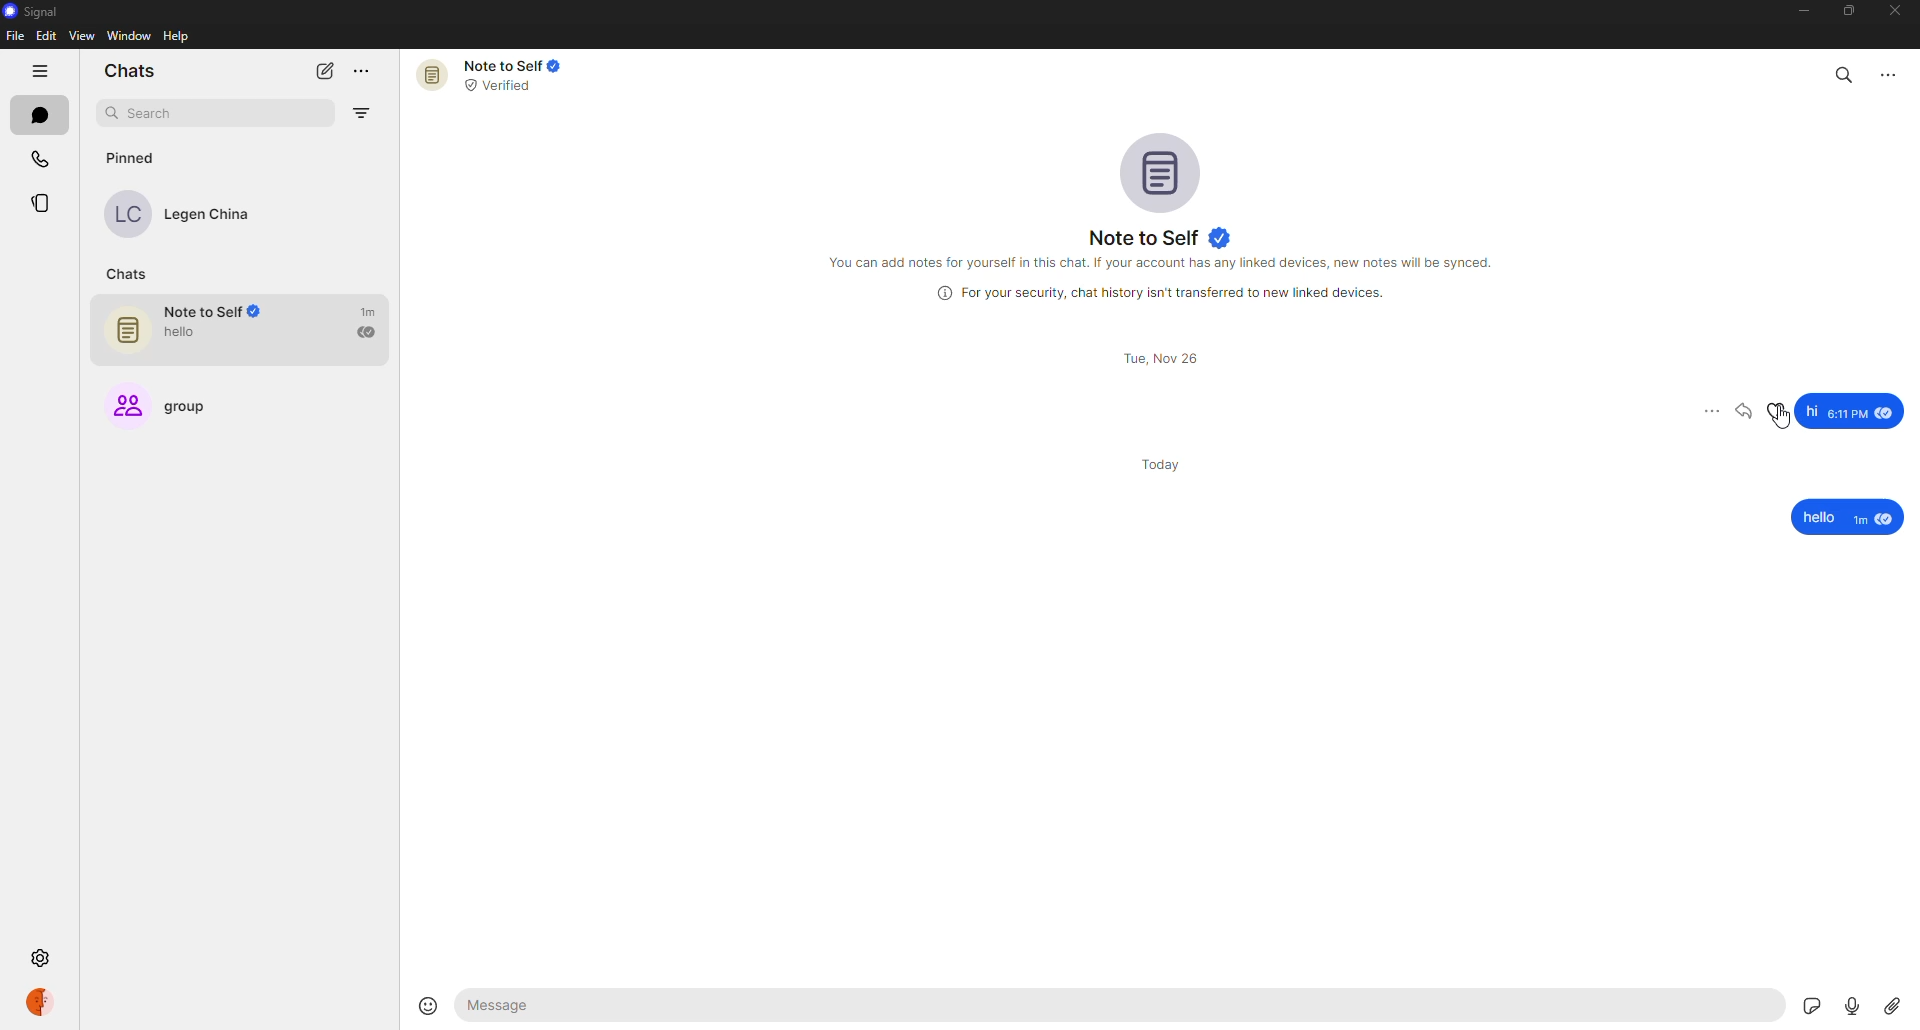 This screenshot has width=1920, height=1030. Describe the element at coordinates (1850, 410) in the screenshot. I see `message` at that location.